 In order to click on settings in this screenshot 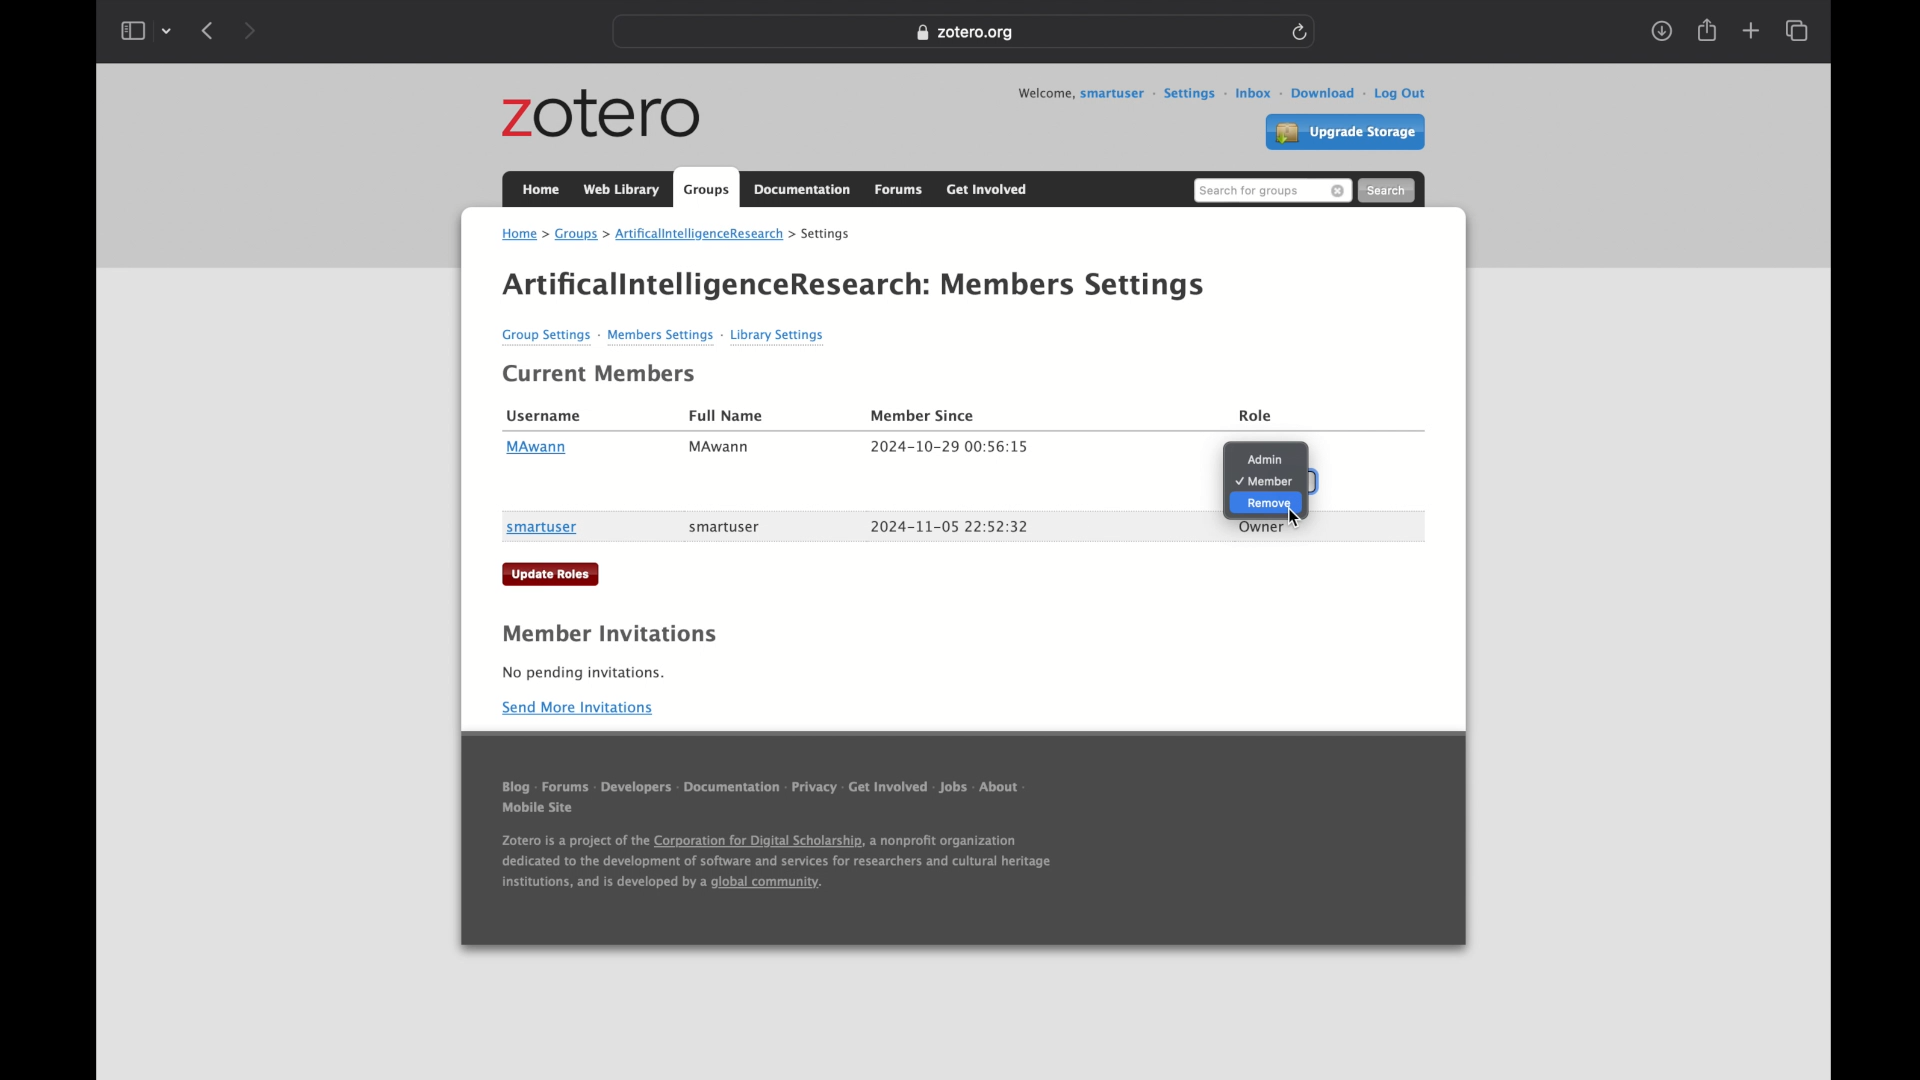, I will do `click(1183, 94)`.